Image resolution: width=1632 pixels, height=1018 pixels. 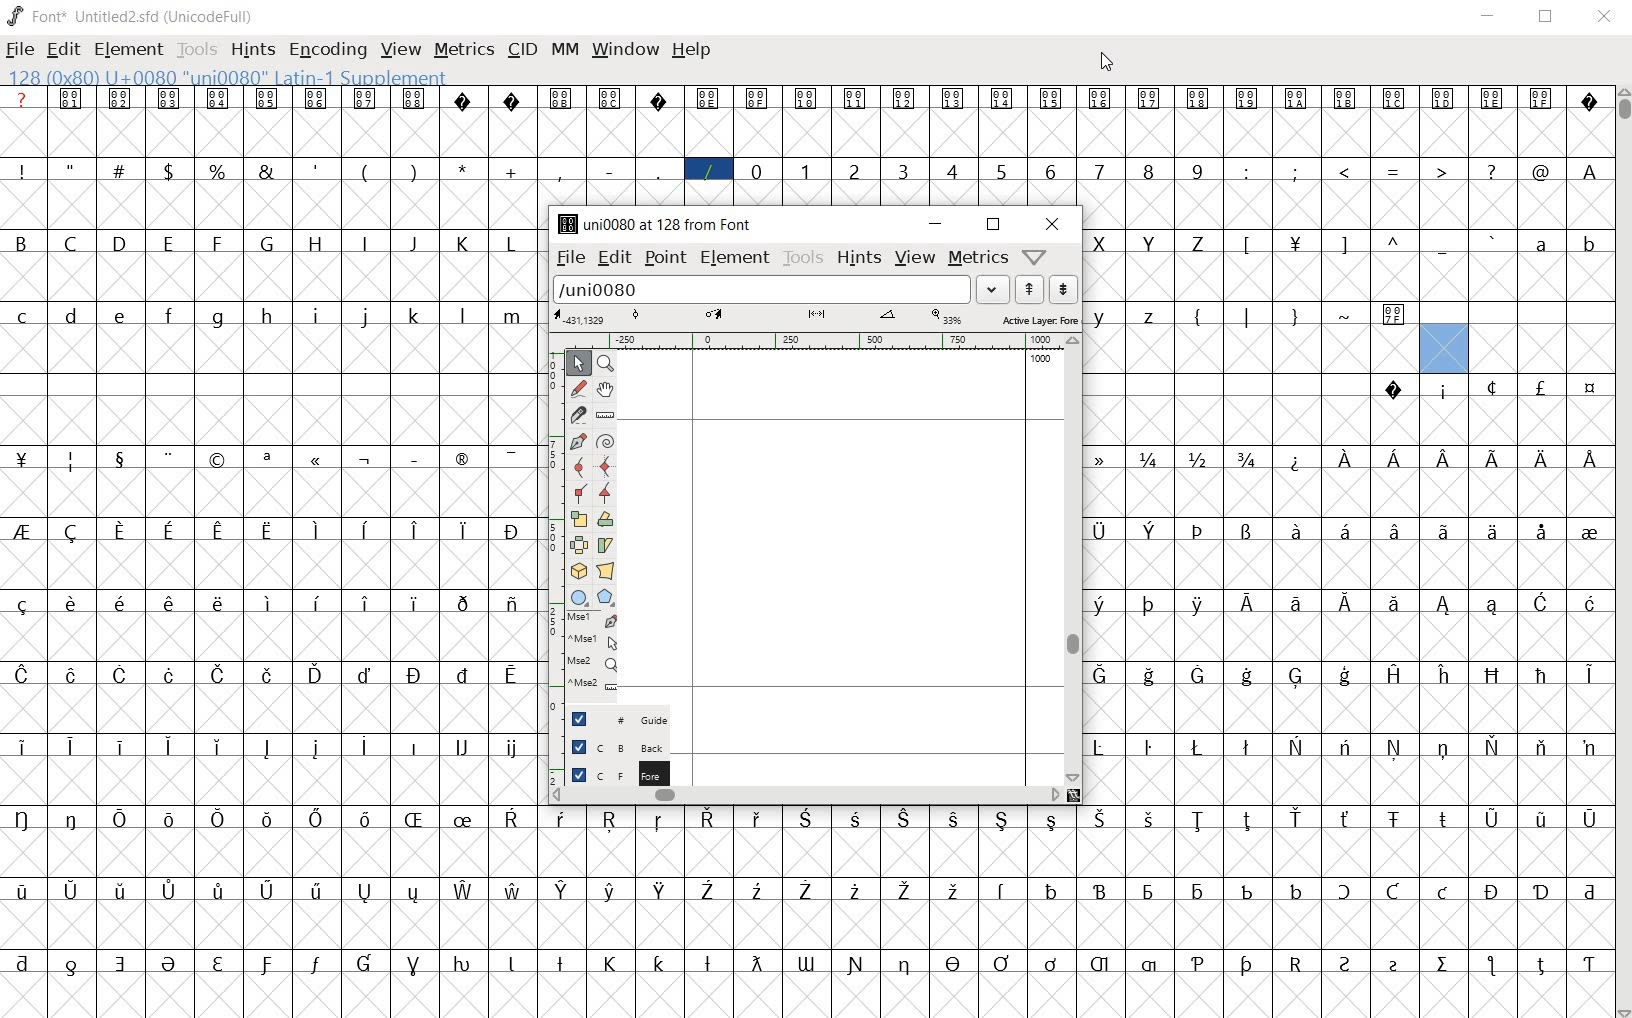 What do you see at coordinates (1345, 459) in the screenshot?
I see `glyph` at bounding box center [1345, 459].